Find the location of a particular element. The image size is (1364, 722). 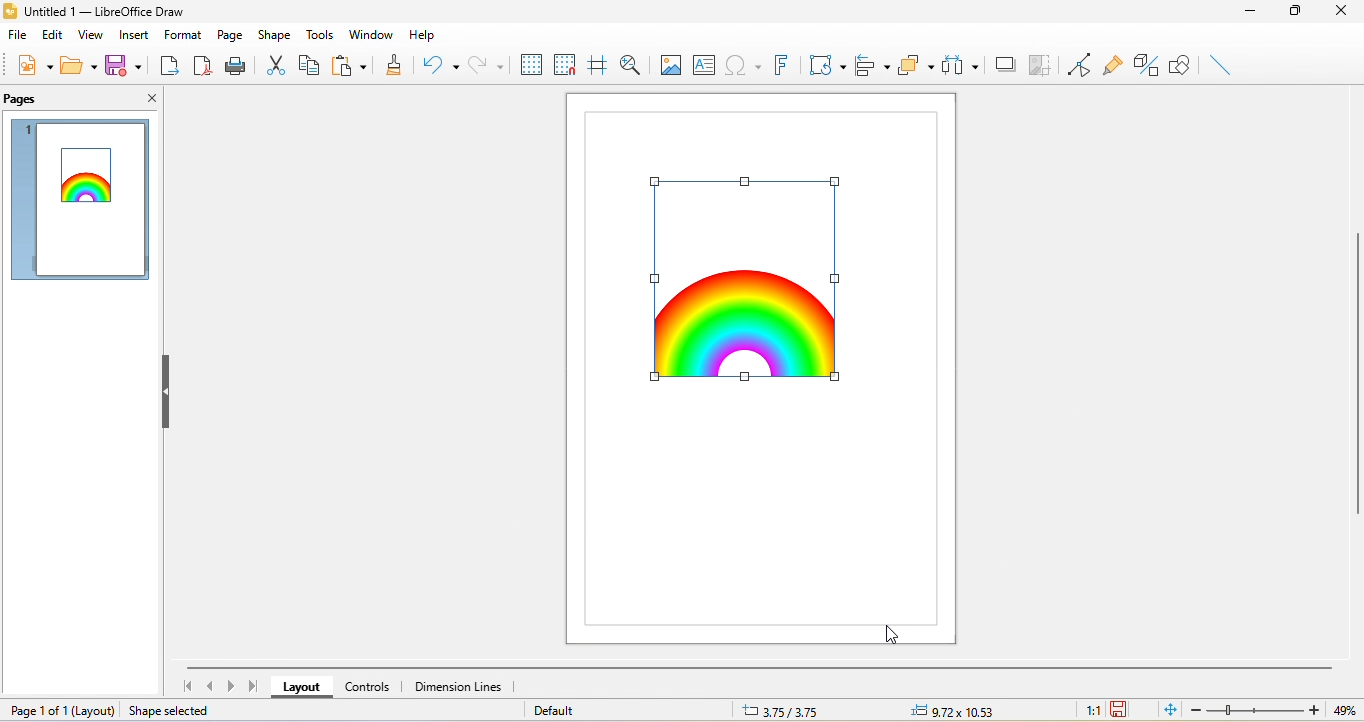

print is located at coordinates (236, 68).